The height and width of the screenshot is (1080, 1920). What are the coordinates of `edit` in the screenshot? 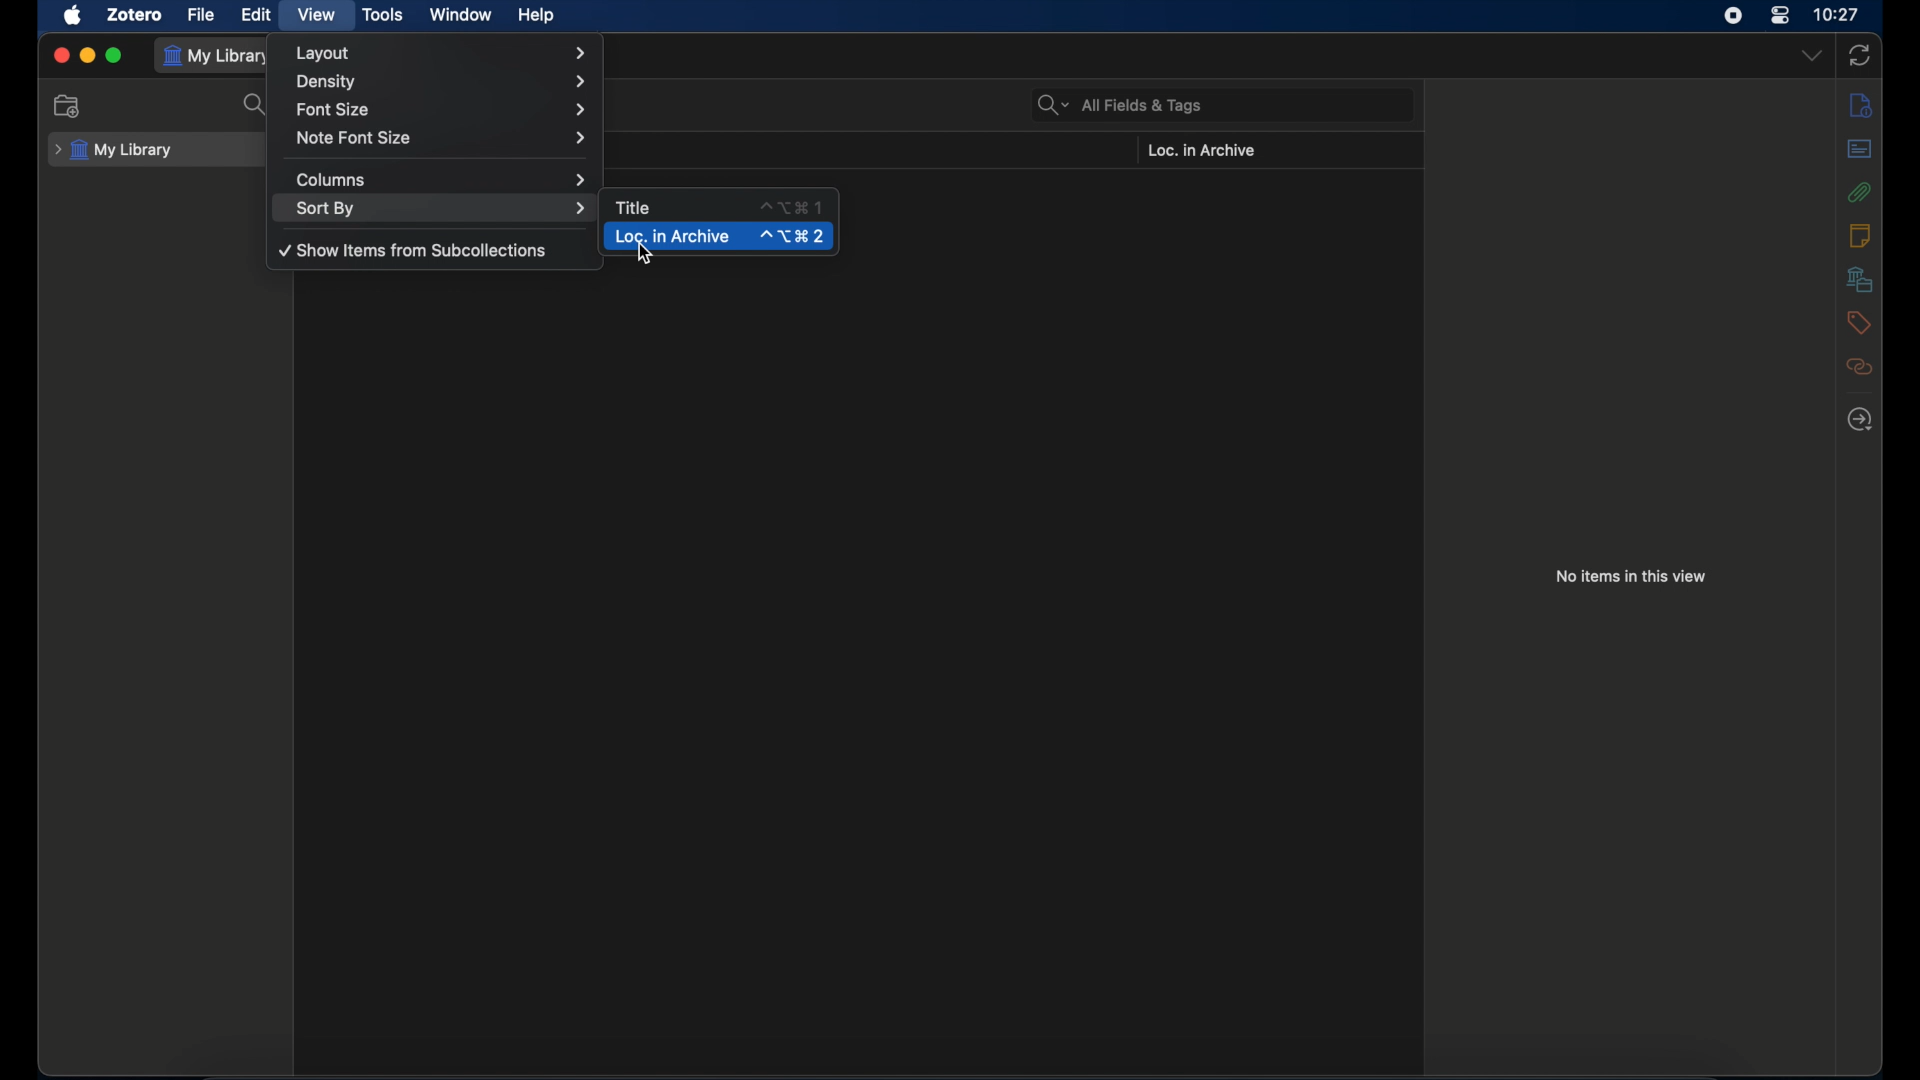 It's located at (258, 15).